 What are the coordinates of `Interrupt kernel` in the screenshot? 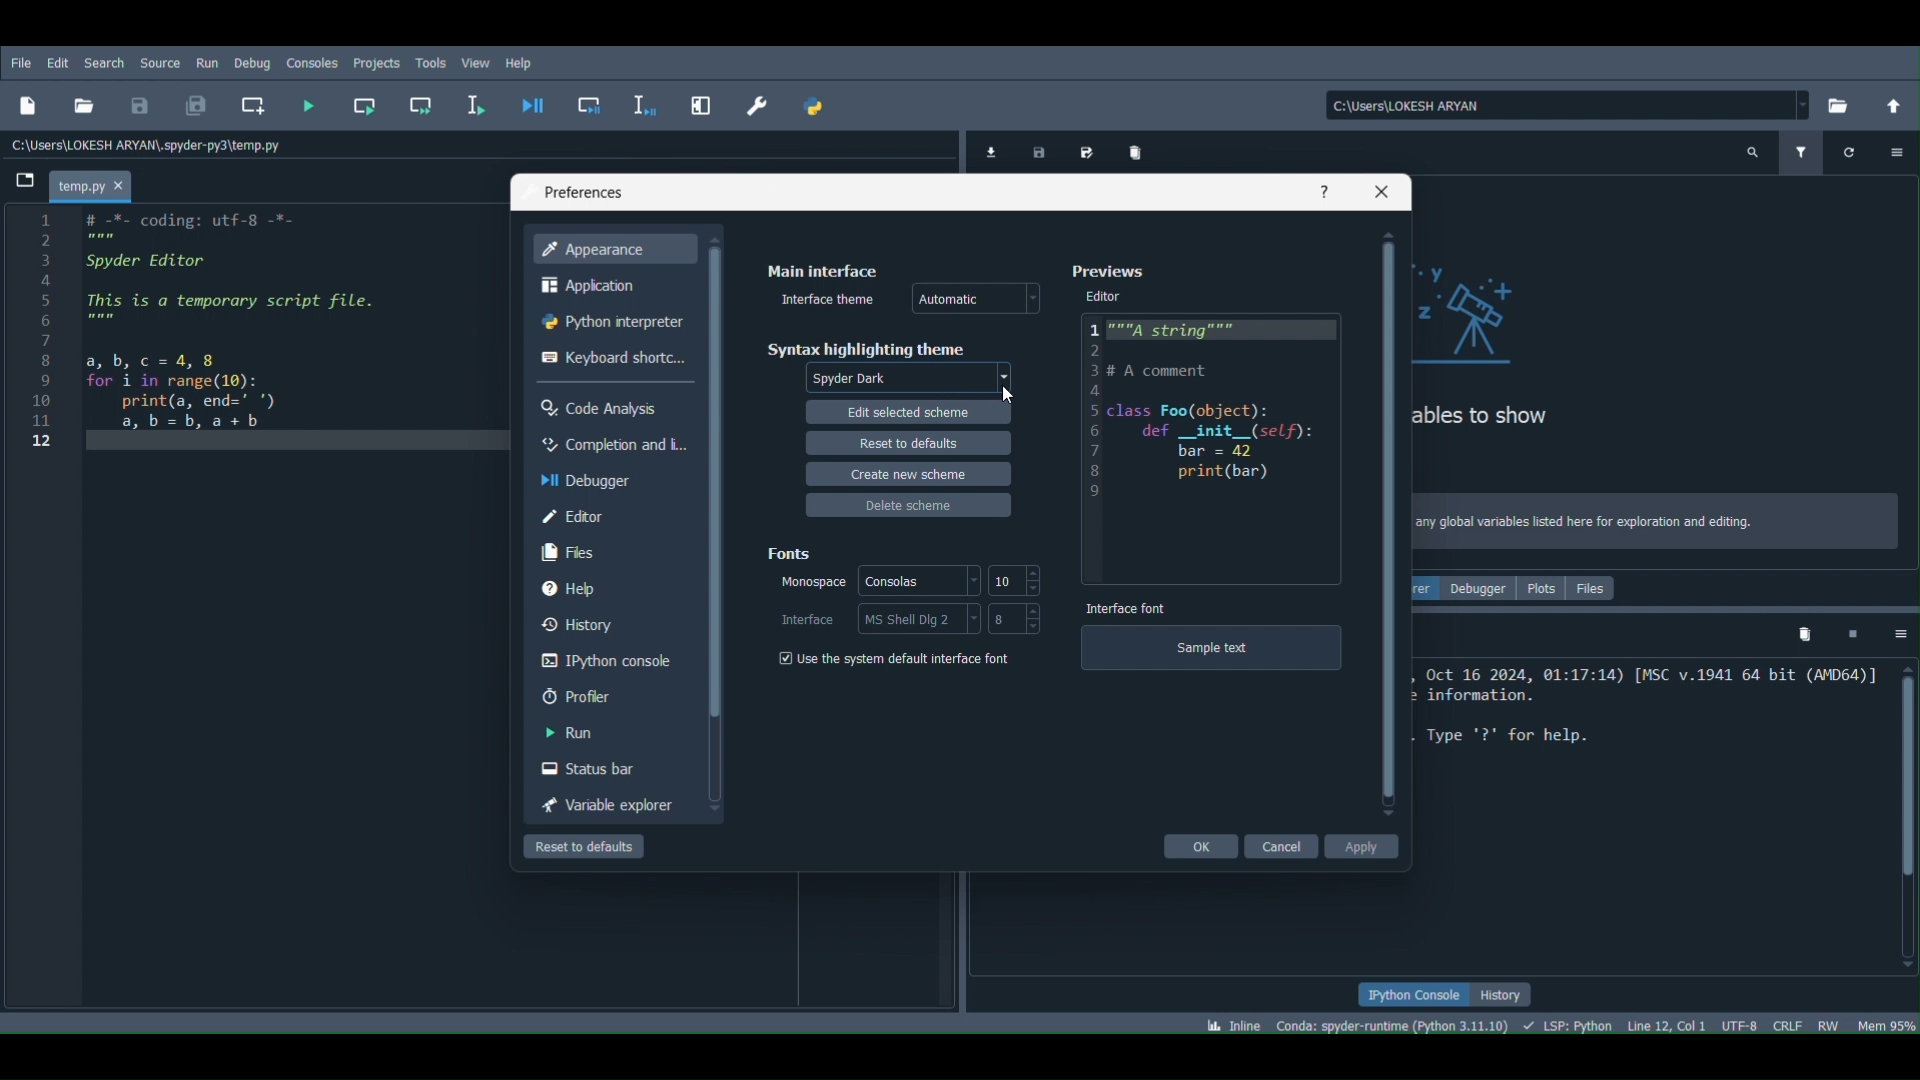 It's located at (1855, 635).